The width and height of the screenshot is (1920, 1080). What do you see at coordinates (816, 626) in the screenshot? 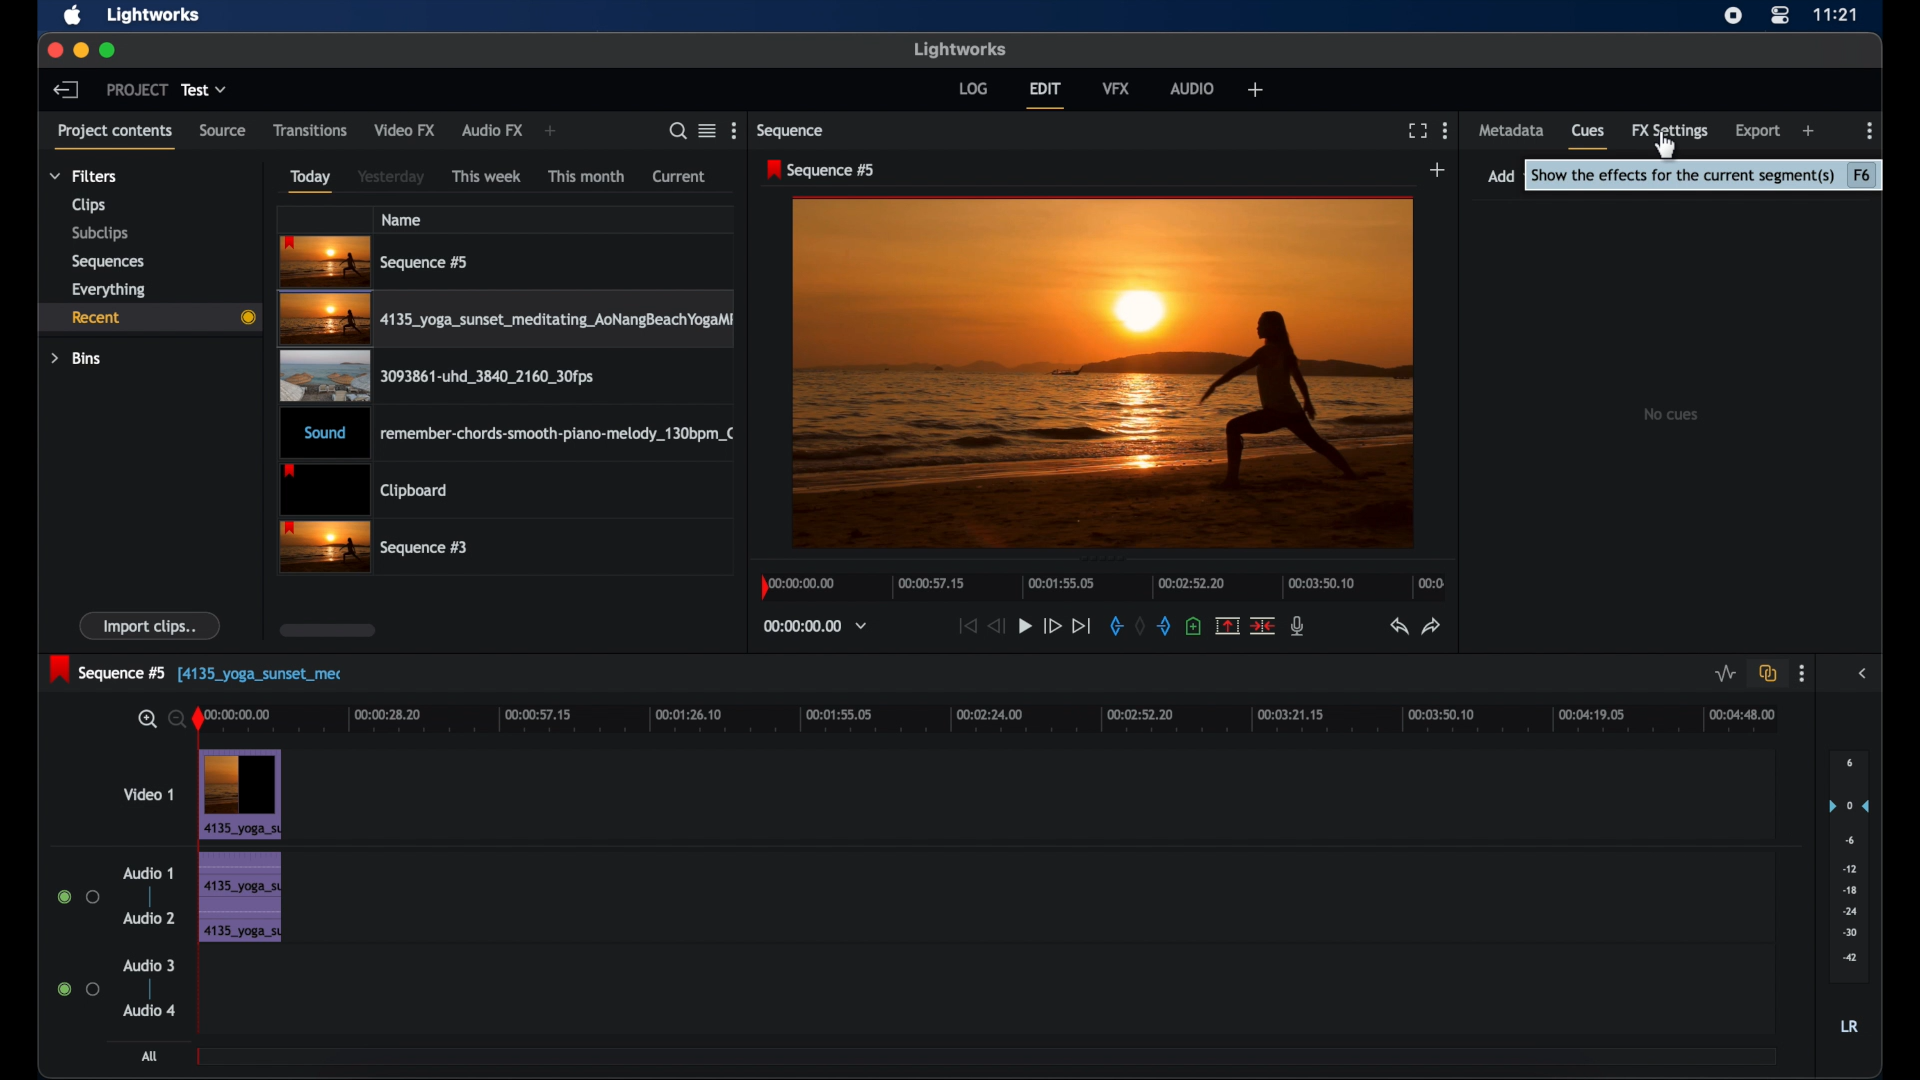
I see `timecodesand reels` at bounding box center [816, 626].